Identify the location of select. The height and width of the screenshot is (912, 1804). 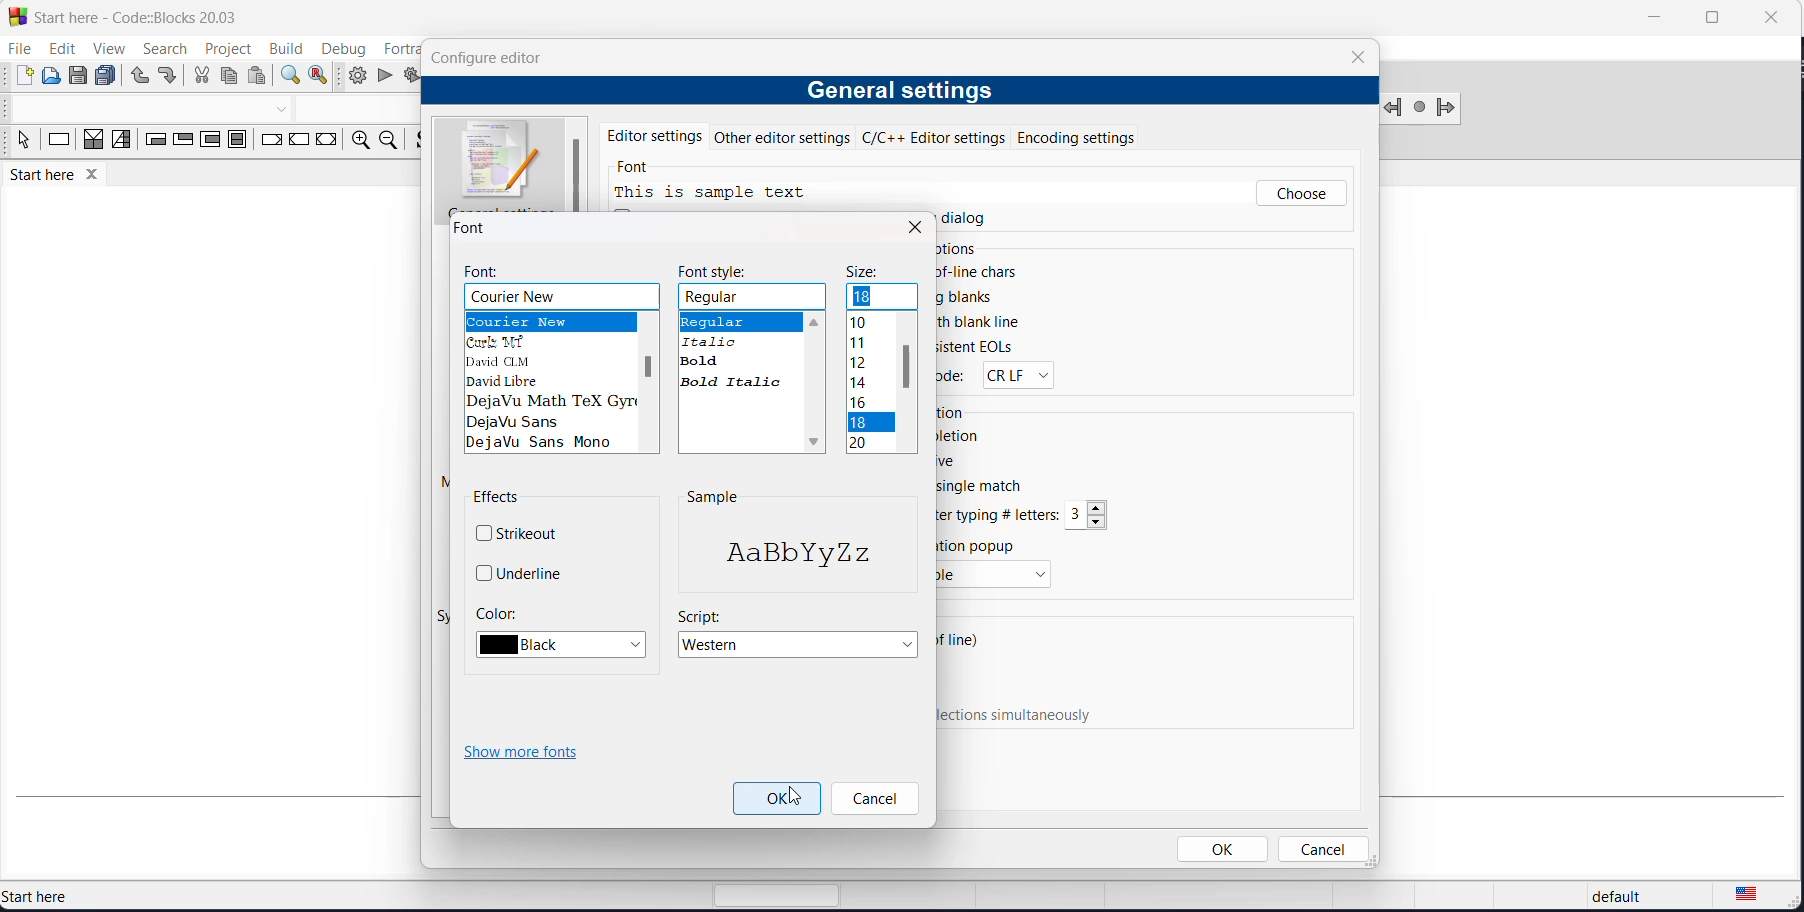
(20, 143).